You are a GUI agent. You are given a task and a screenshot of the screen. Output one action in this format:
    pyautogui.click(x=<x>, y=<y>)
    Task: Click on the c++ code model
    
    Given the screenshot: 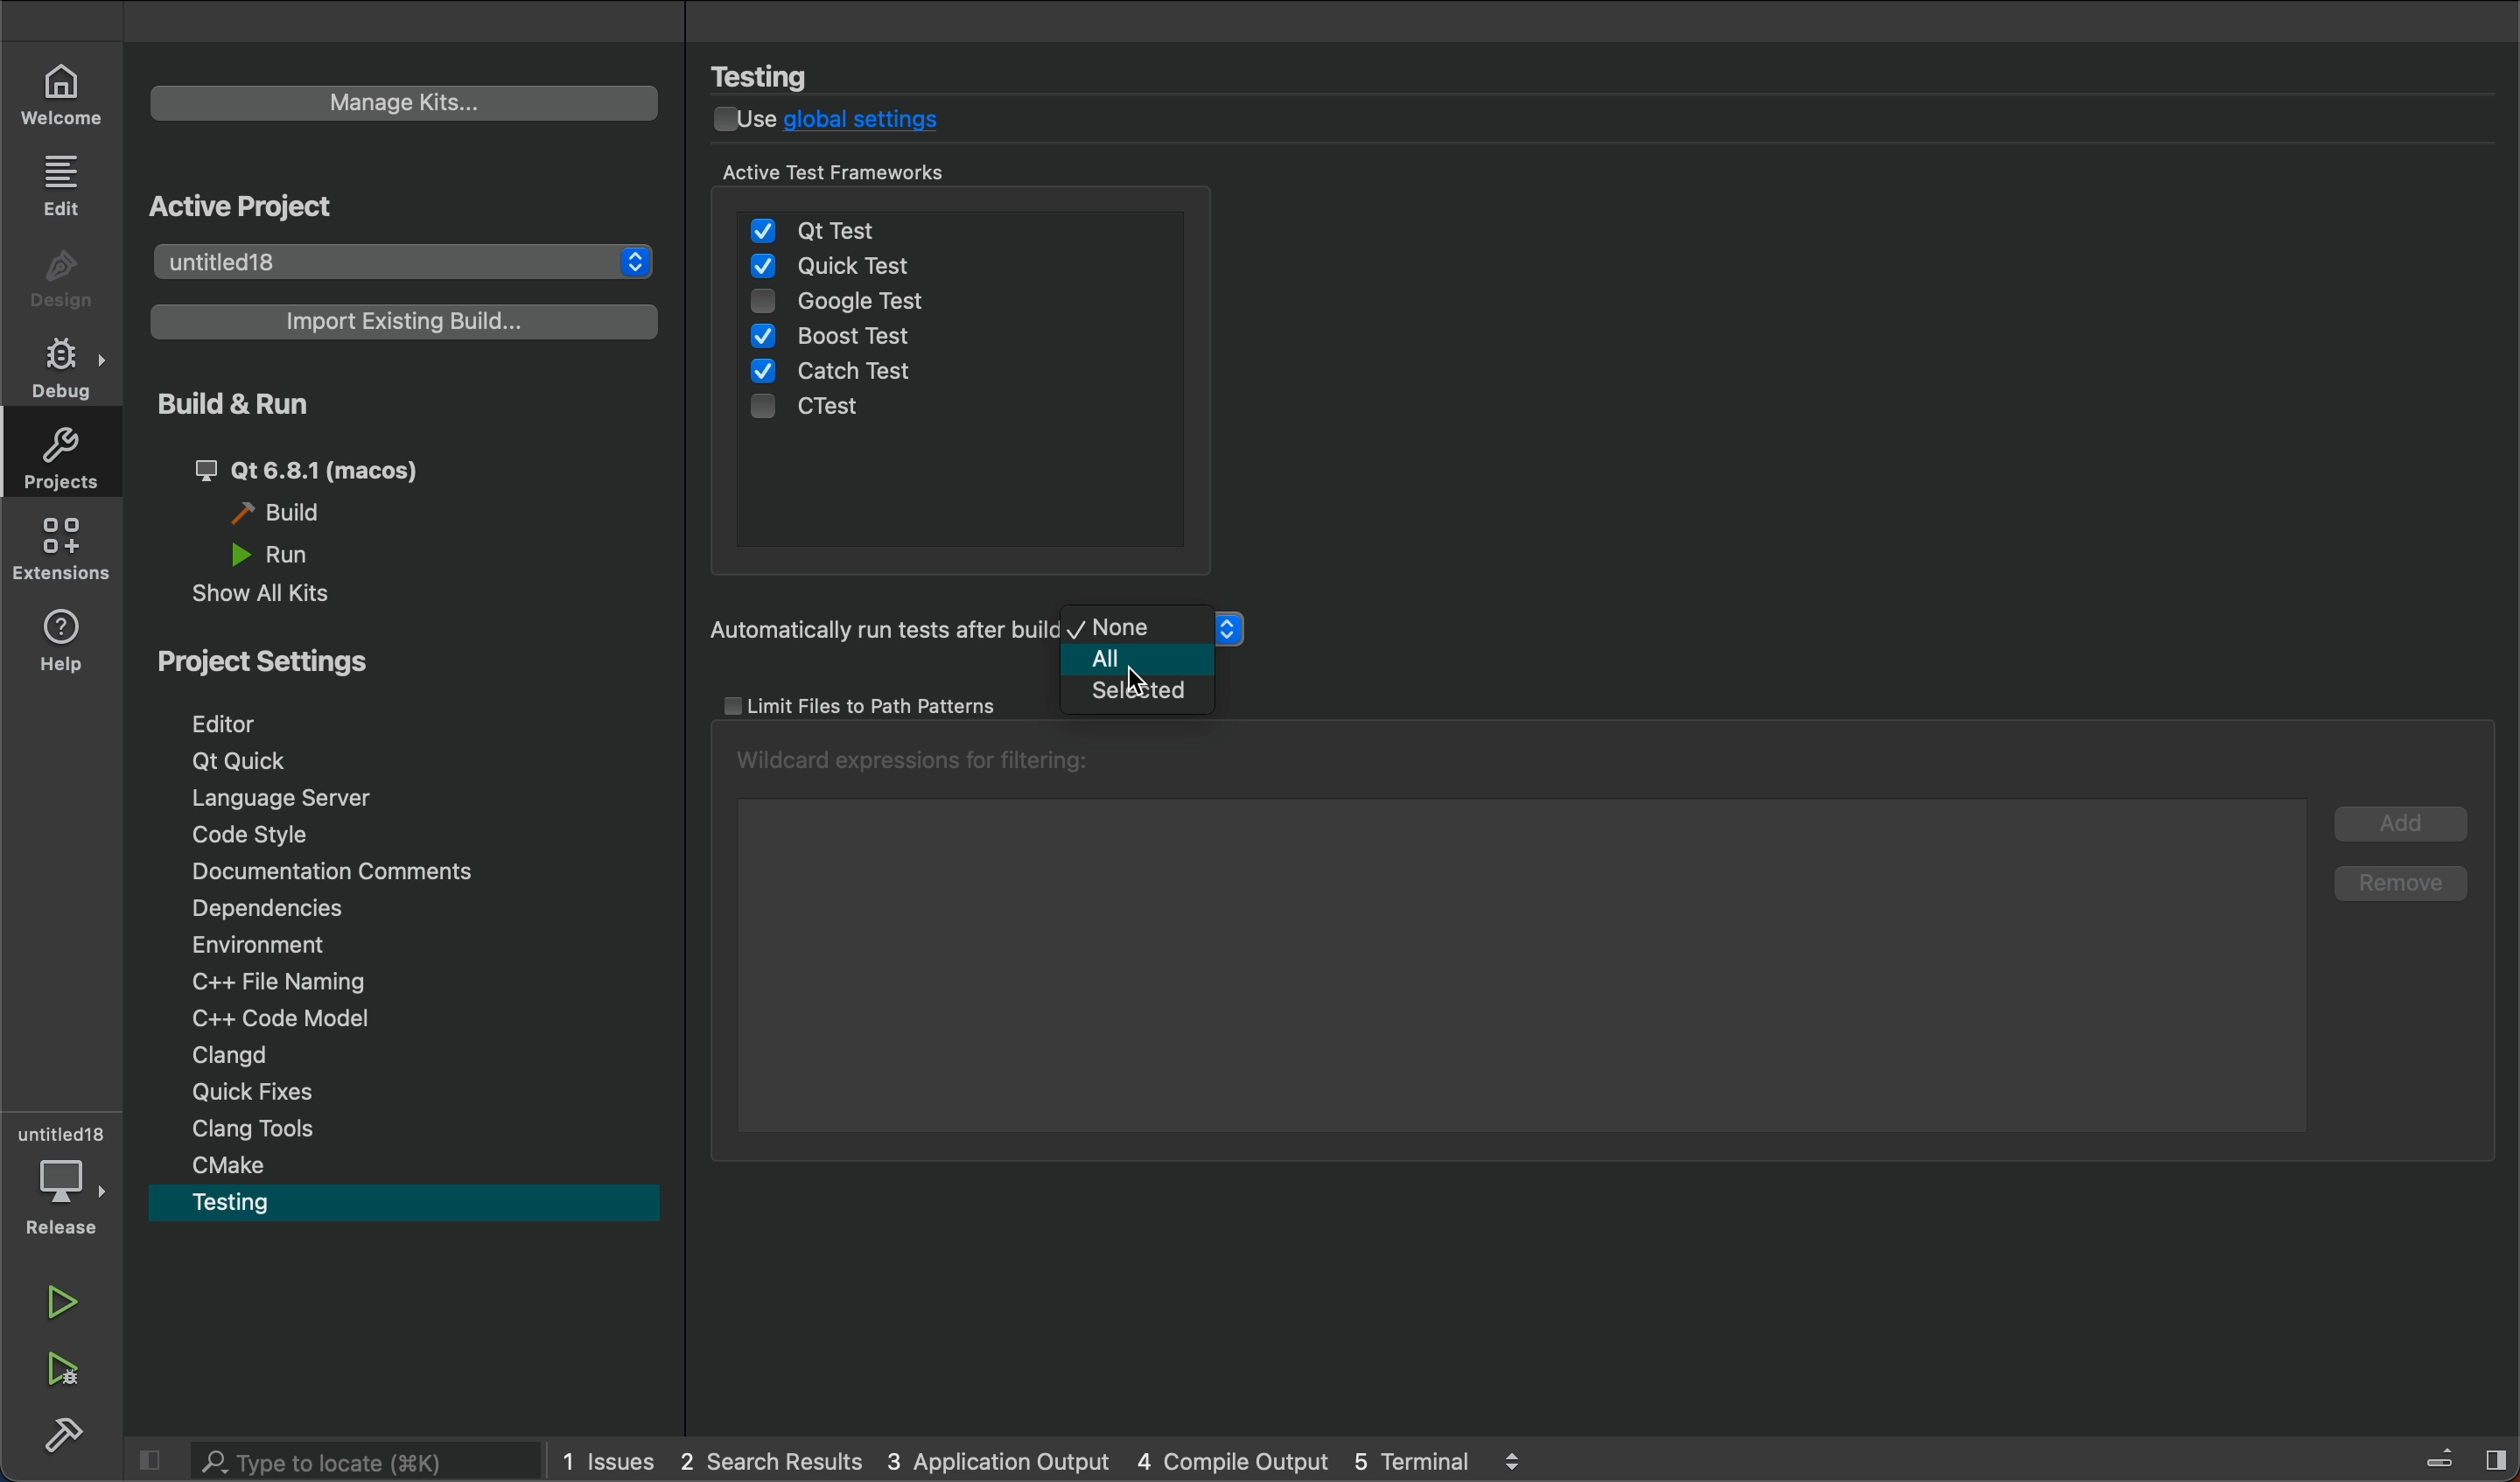 What is the action you would take?
    pyautogui.click(x=270, y=1015)
    